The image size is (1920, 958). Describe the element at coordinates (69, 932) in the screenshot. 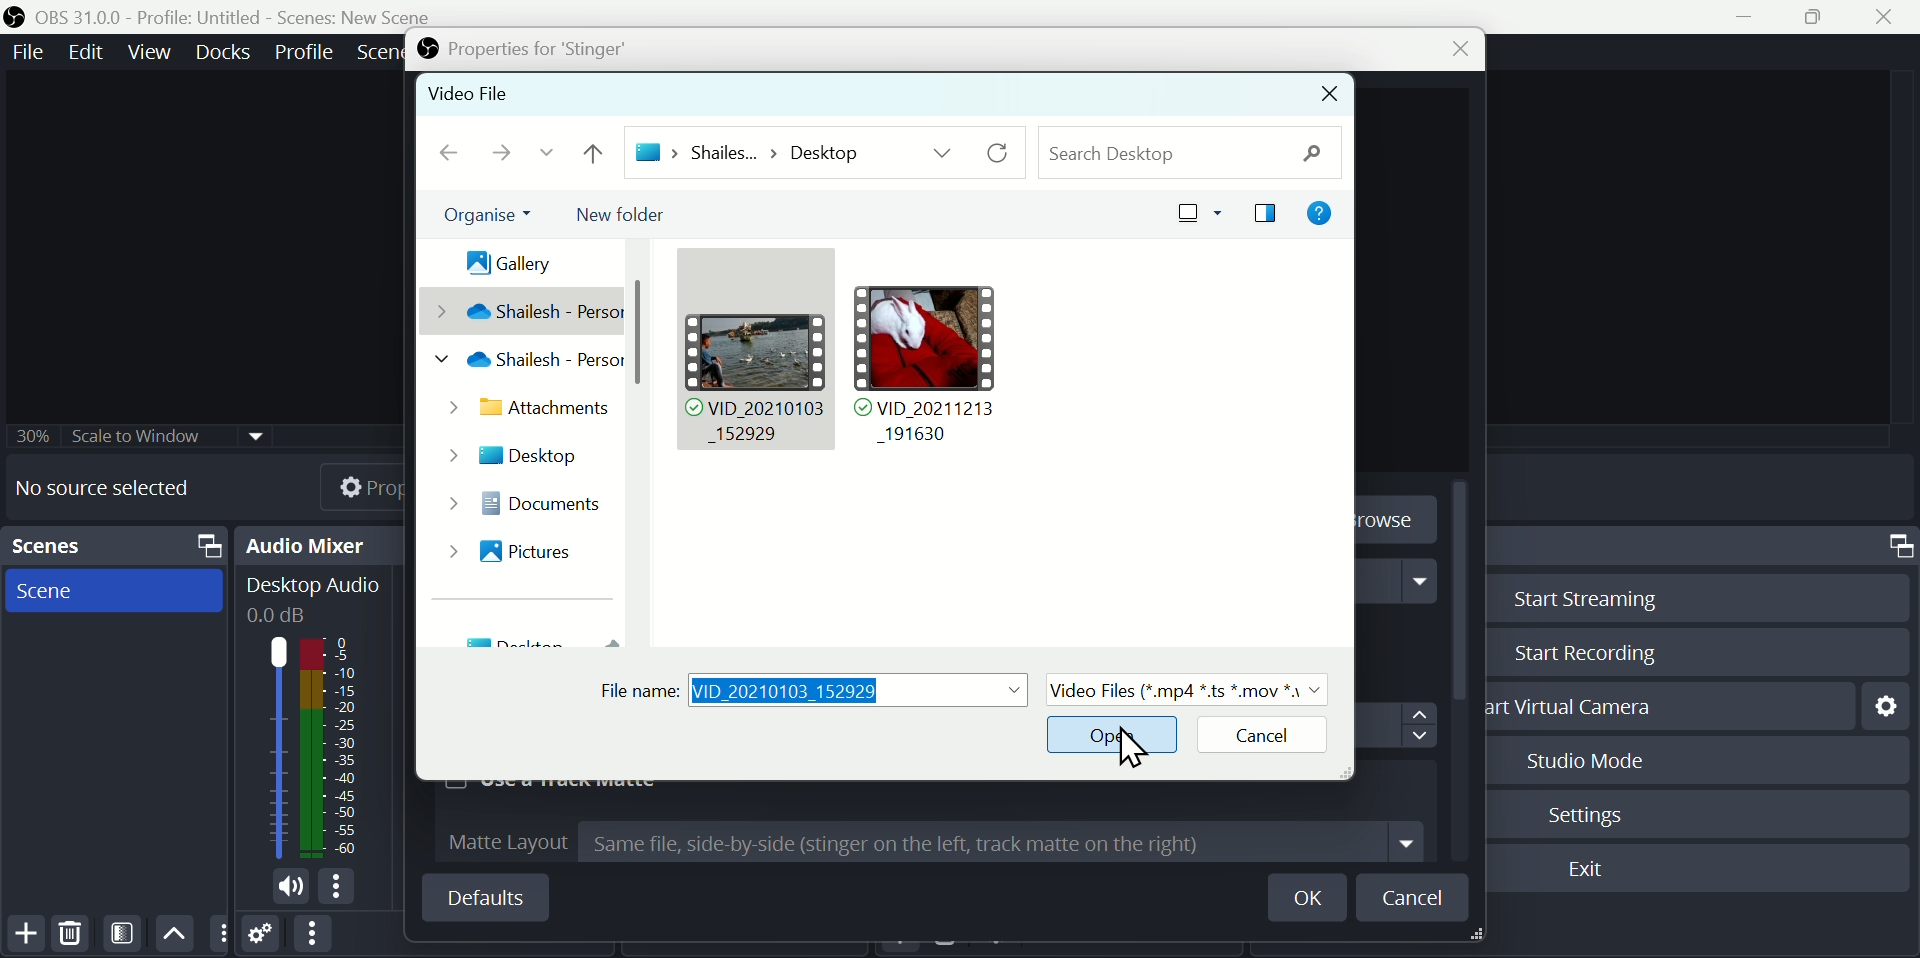

I see `Delete` at that location.